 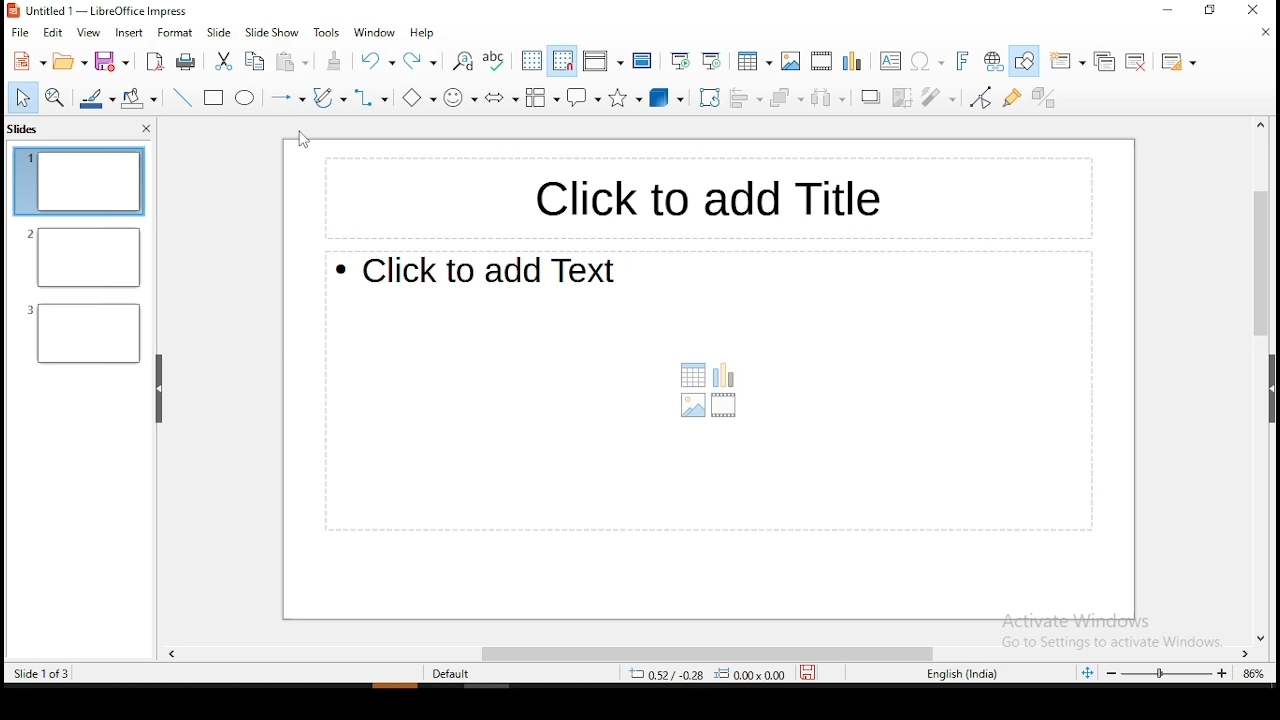 What do you see at coordinates (109, 62) in the screenshot?
I see `save` at bounding box center [109, 62].